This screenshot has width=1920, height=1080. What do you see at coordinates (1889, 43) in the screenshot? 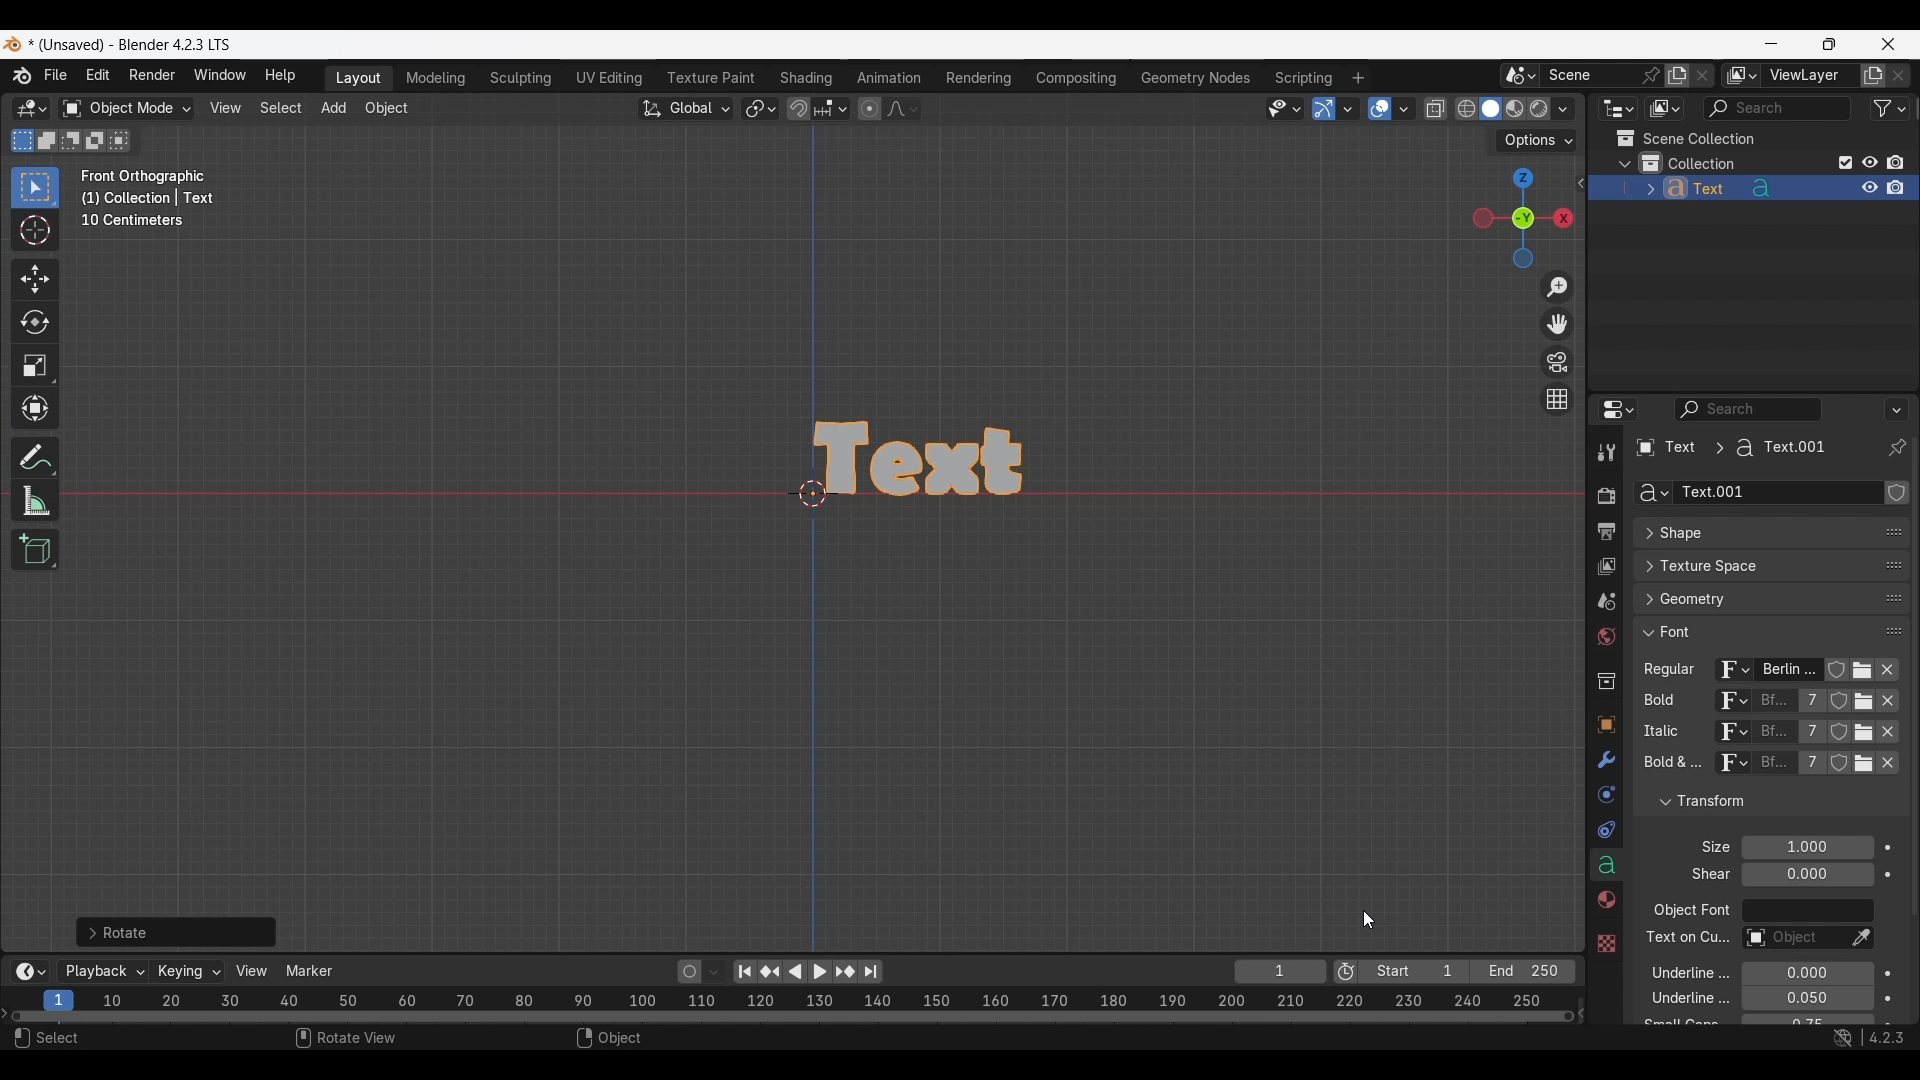
I see `Close interface` at bounding box center [1889, 43].